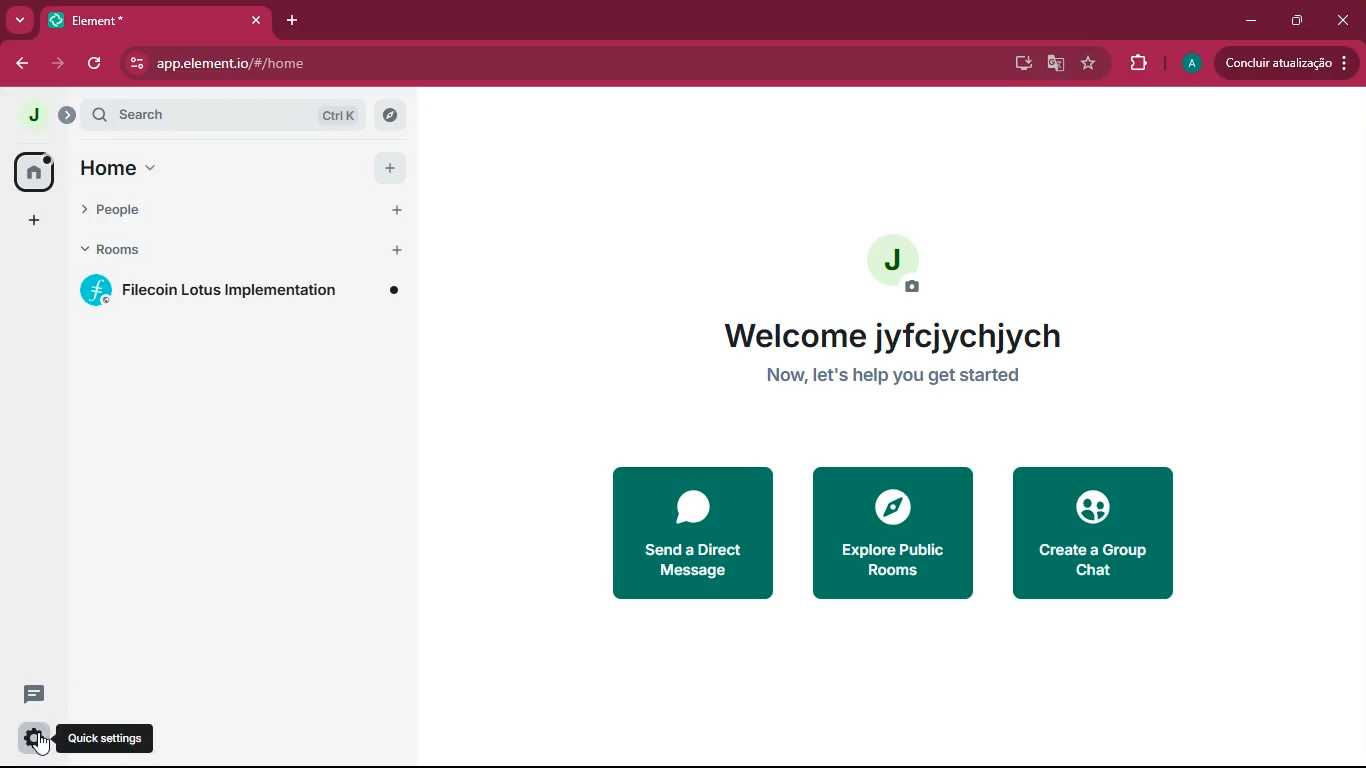 The width and height of the screenshot is (1366, 768). I want to click on add tab, so click(294, 20).